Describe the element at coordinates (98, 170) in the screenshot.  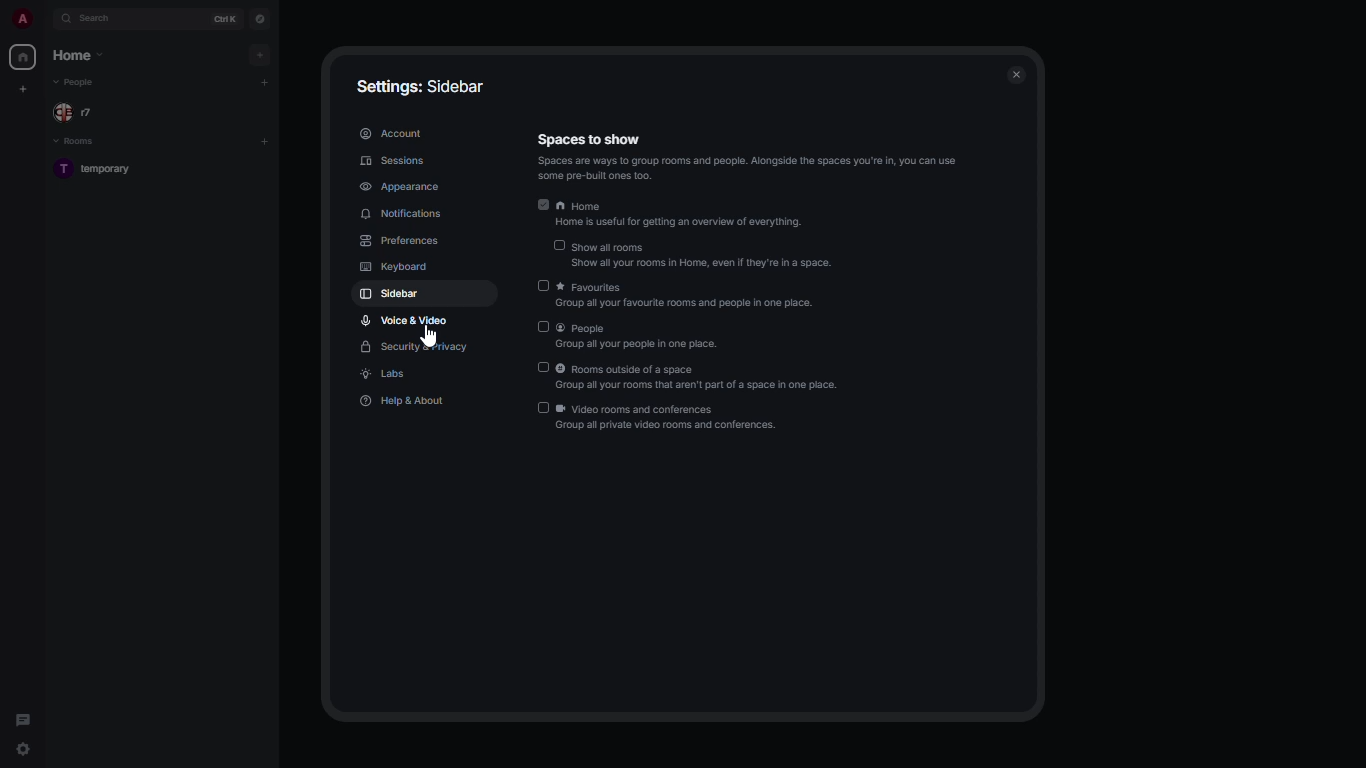
I see `room` at that location.